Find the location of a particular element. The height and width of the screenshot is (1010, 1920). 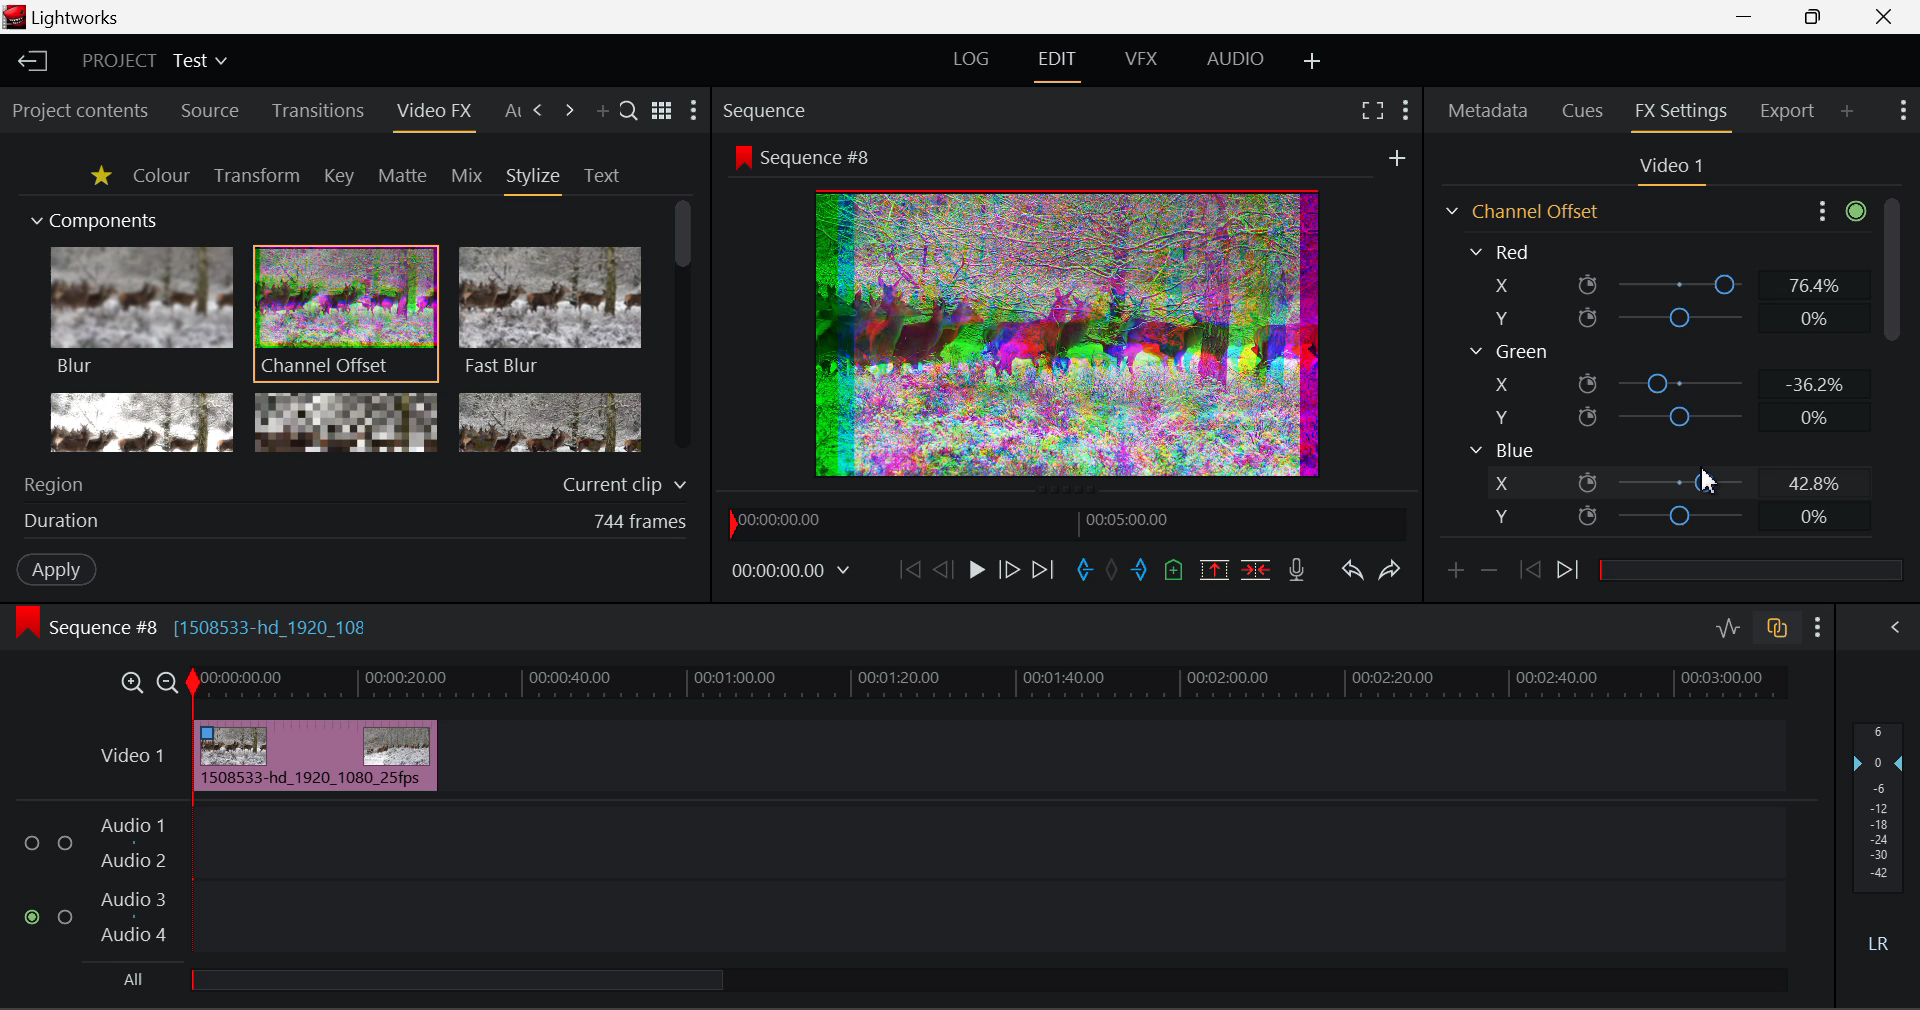

Green X is located at coordinates (1663, 382).